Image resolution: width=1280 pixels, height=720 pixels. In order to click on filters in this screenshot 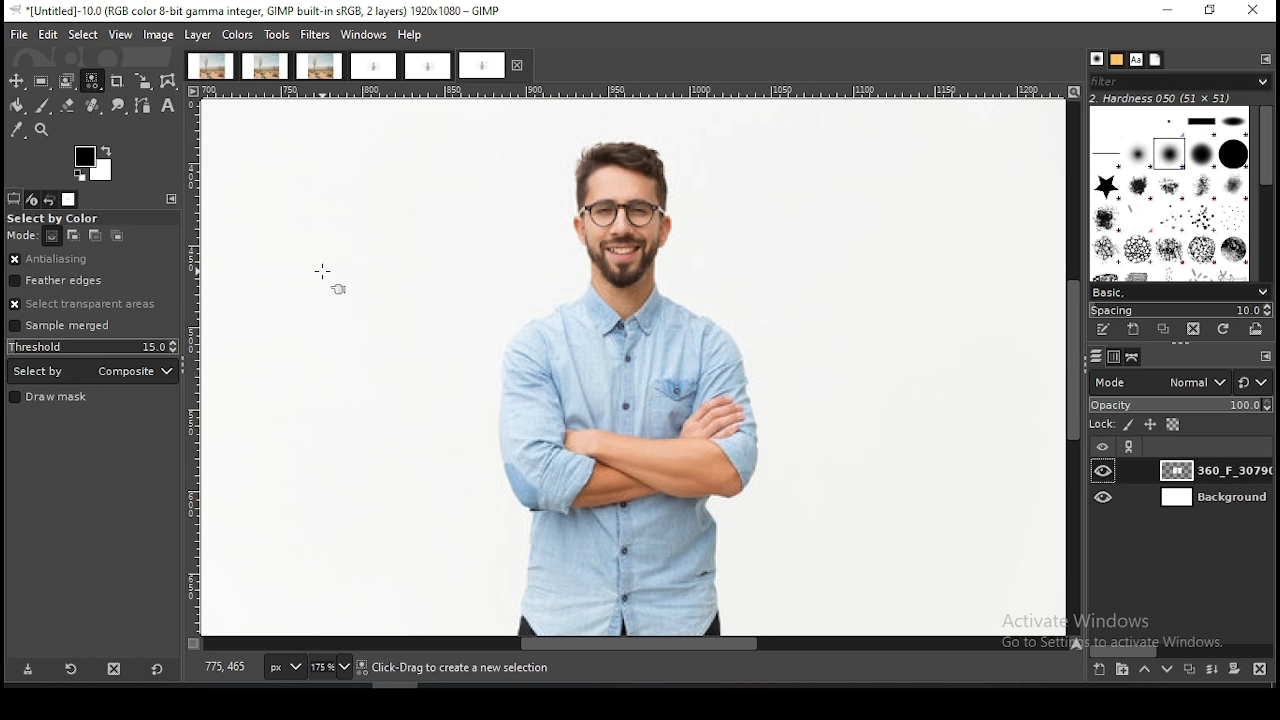, I will do `click(316, 35)`.